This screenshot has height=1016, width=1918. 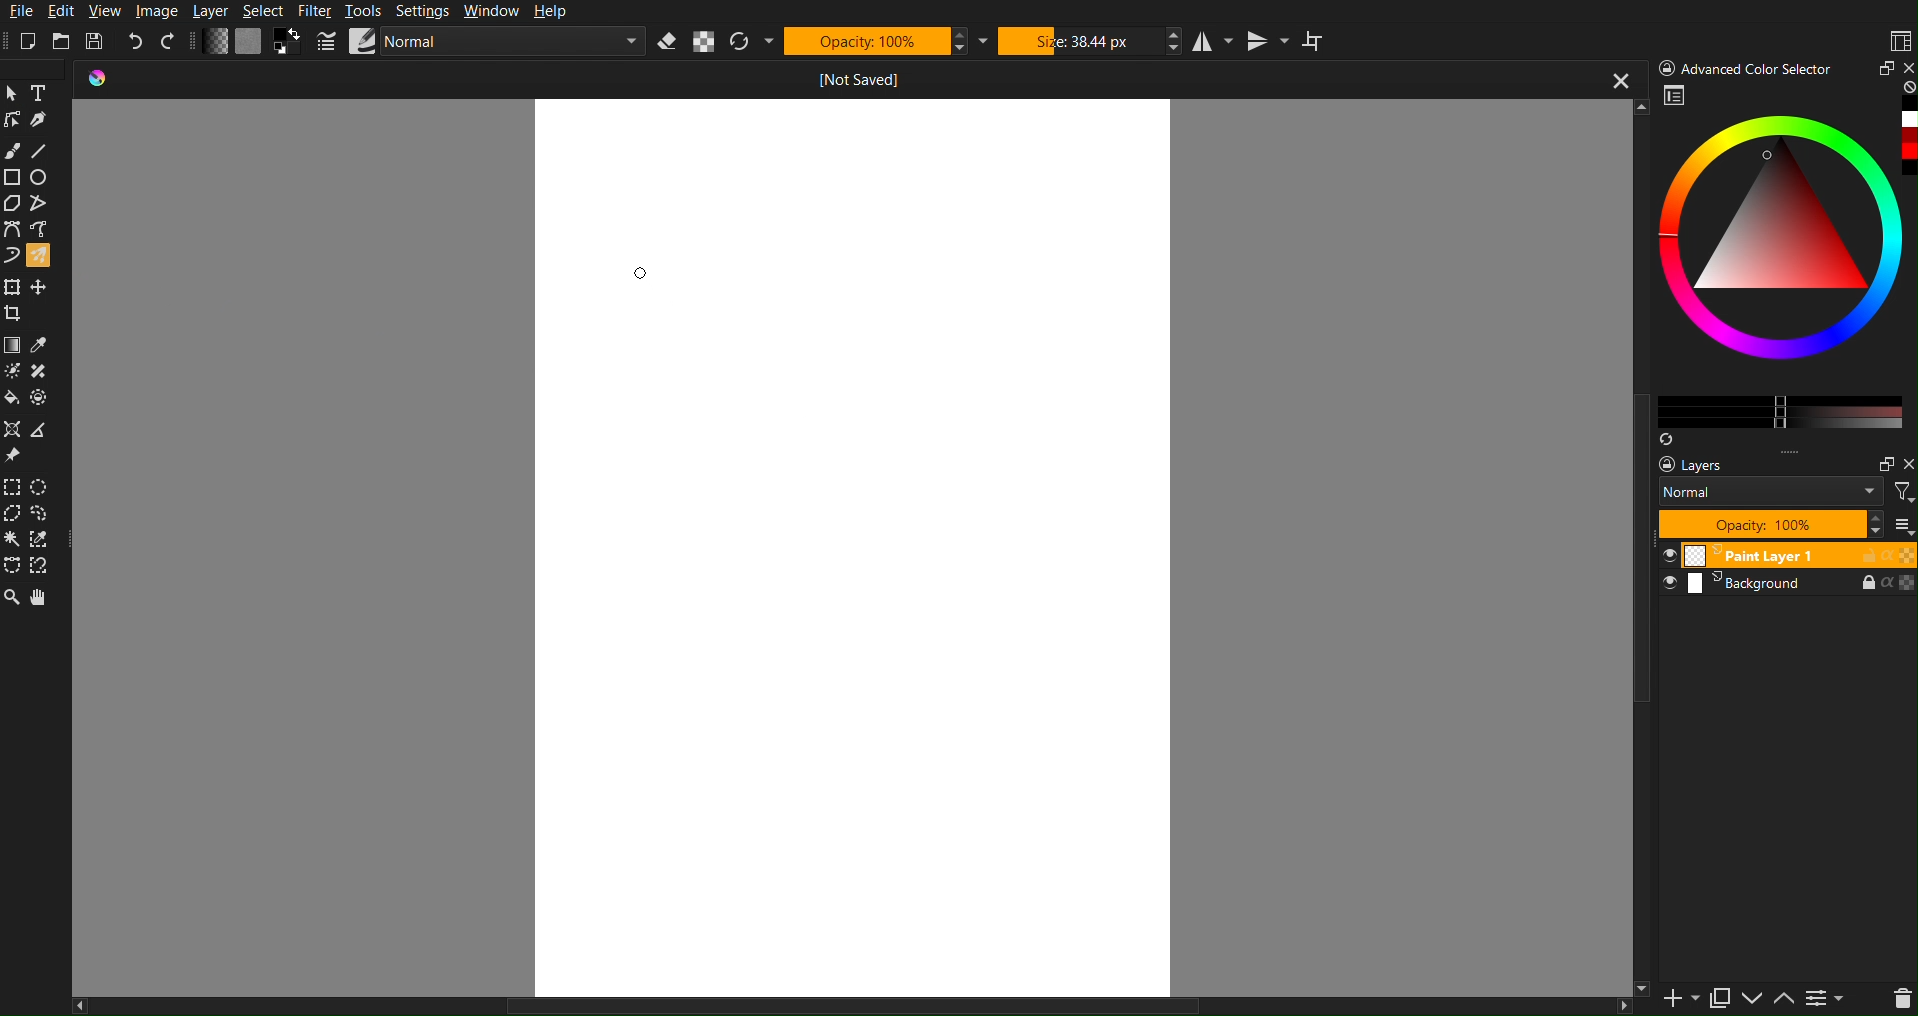 What do you see at coordinates (12, 599) in the screenshot?
I see `Zoom` at bounding box center [12, 599].